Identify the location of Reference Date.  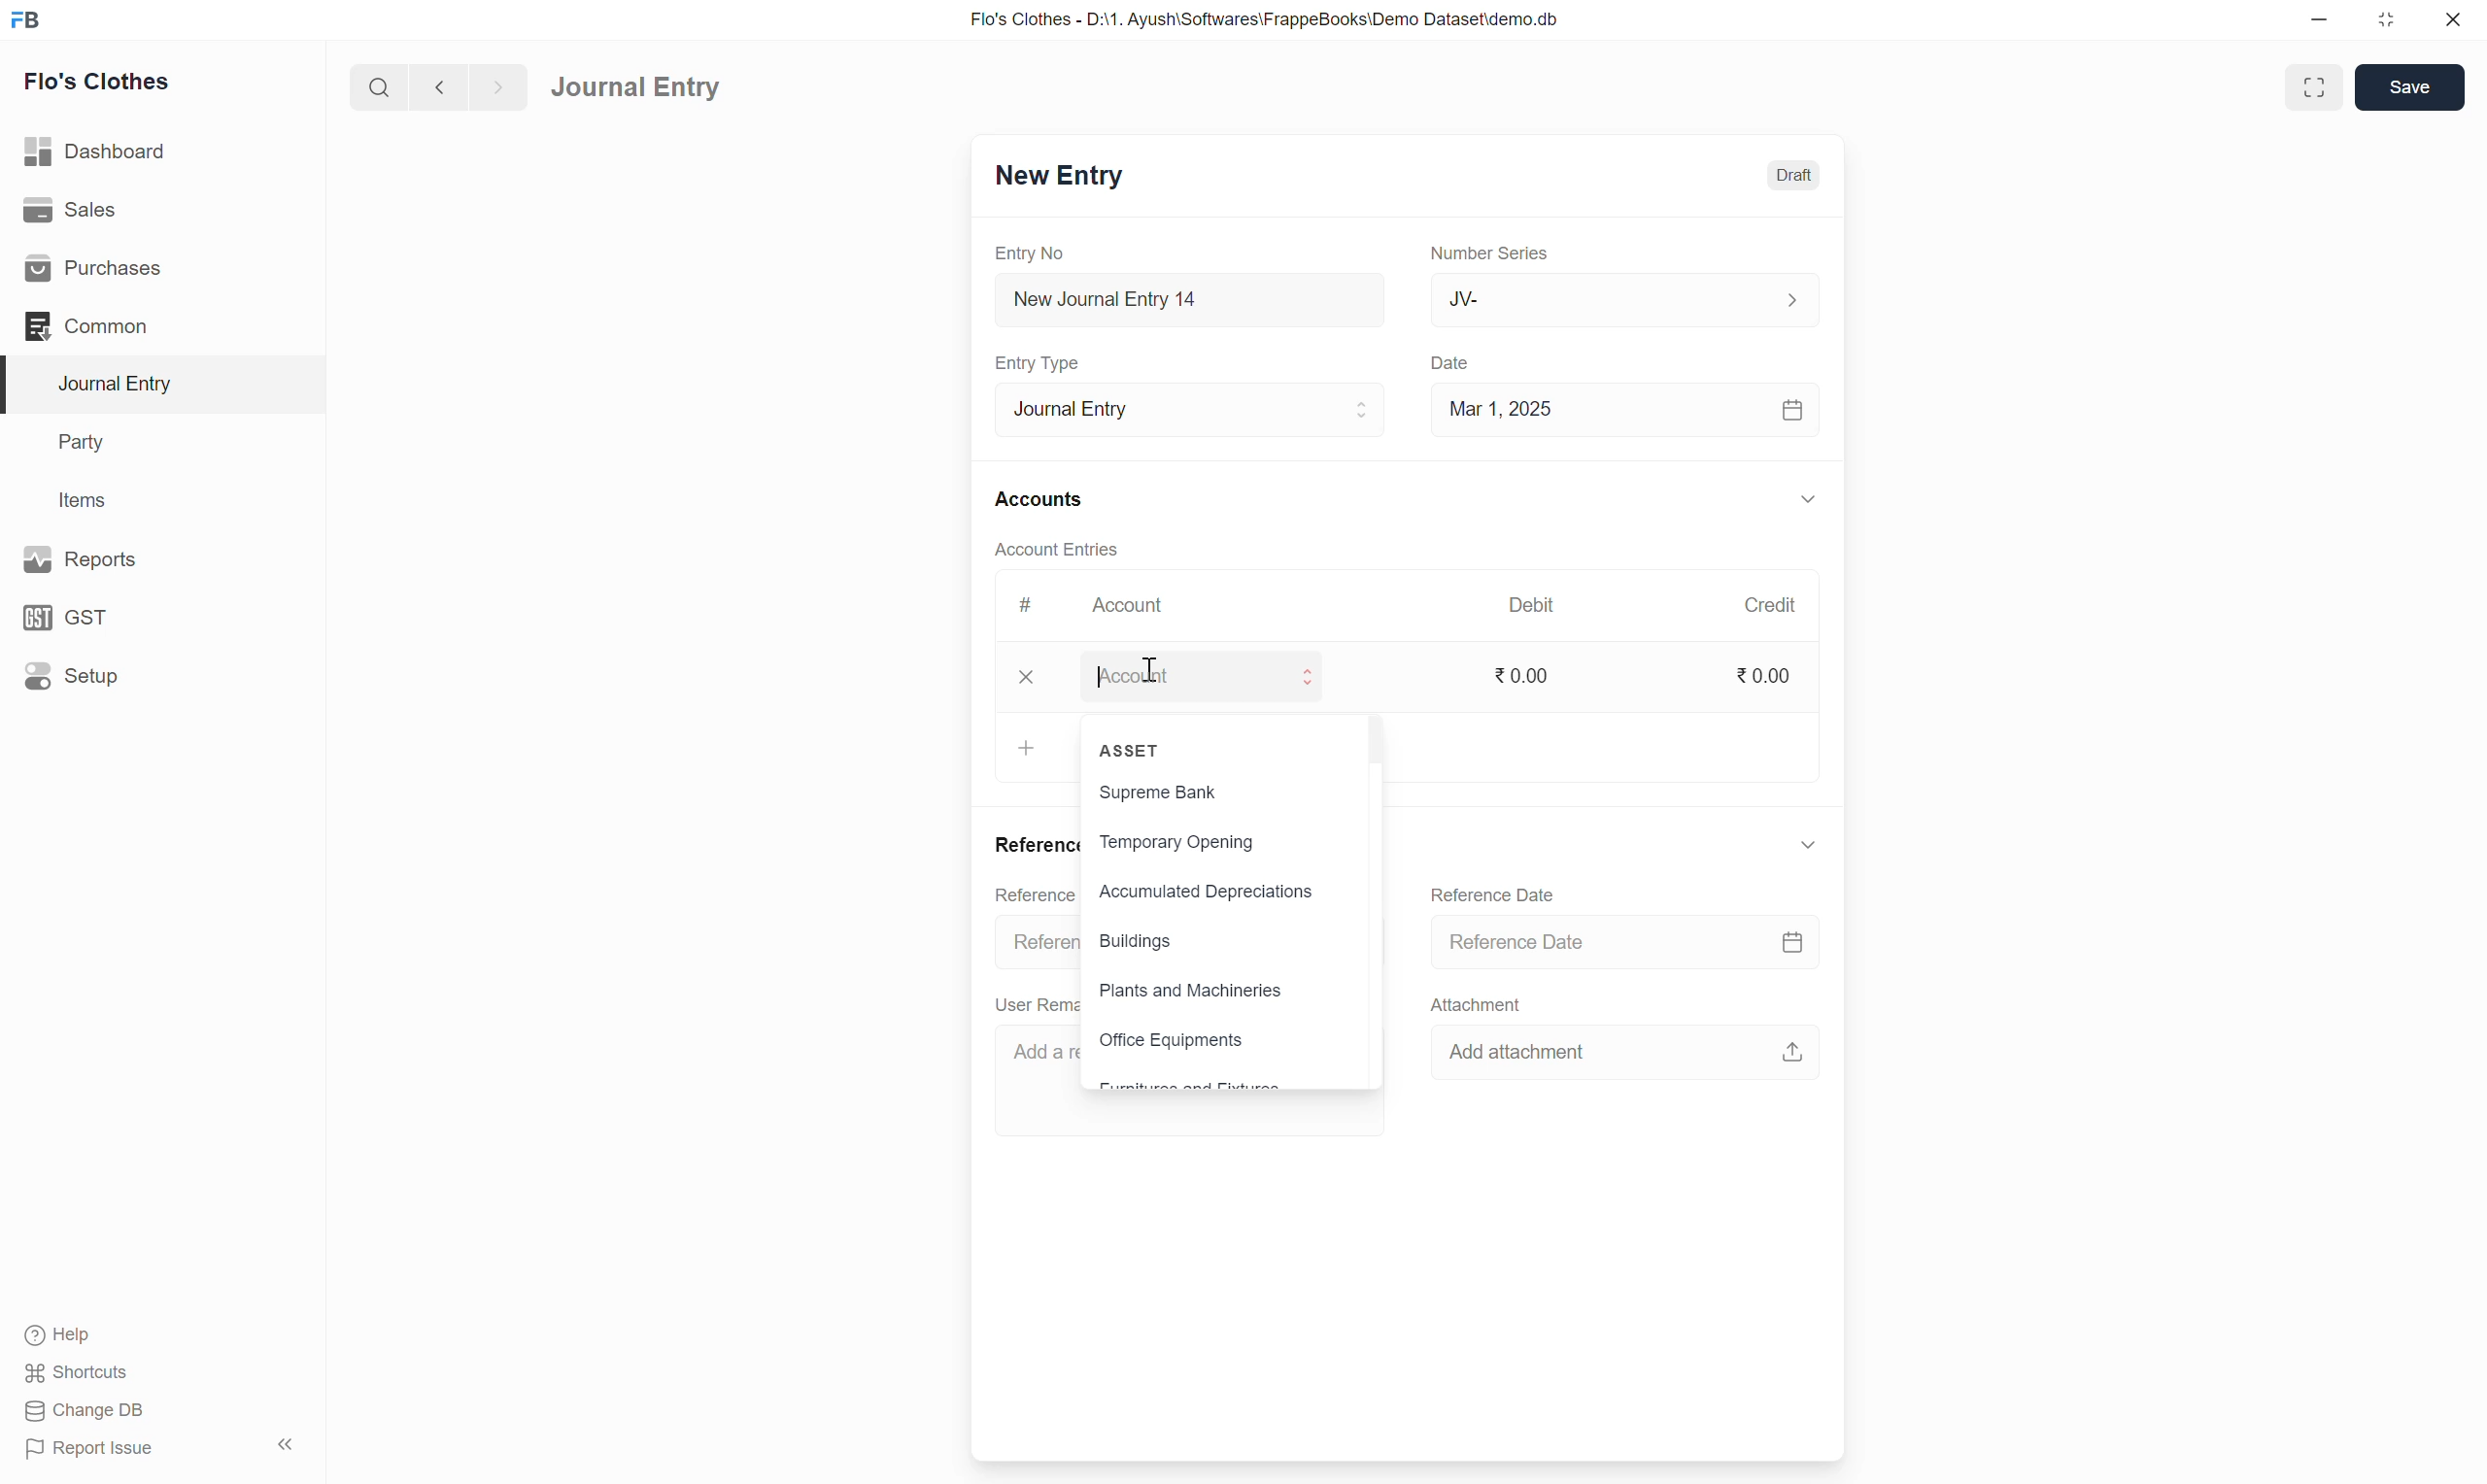
(1496, 895).